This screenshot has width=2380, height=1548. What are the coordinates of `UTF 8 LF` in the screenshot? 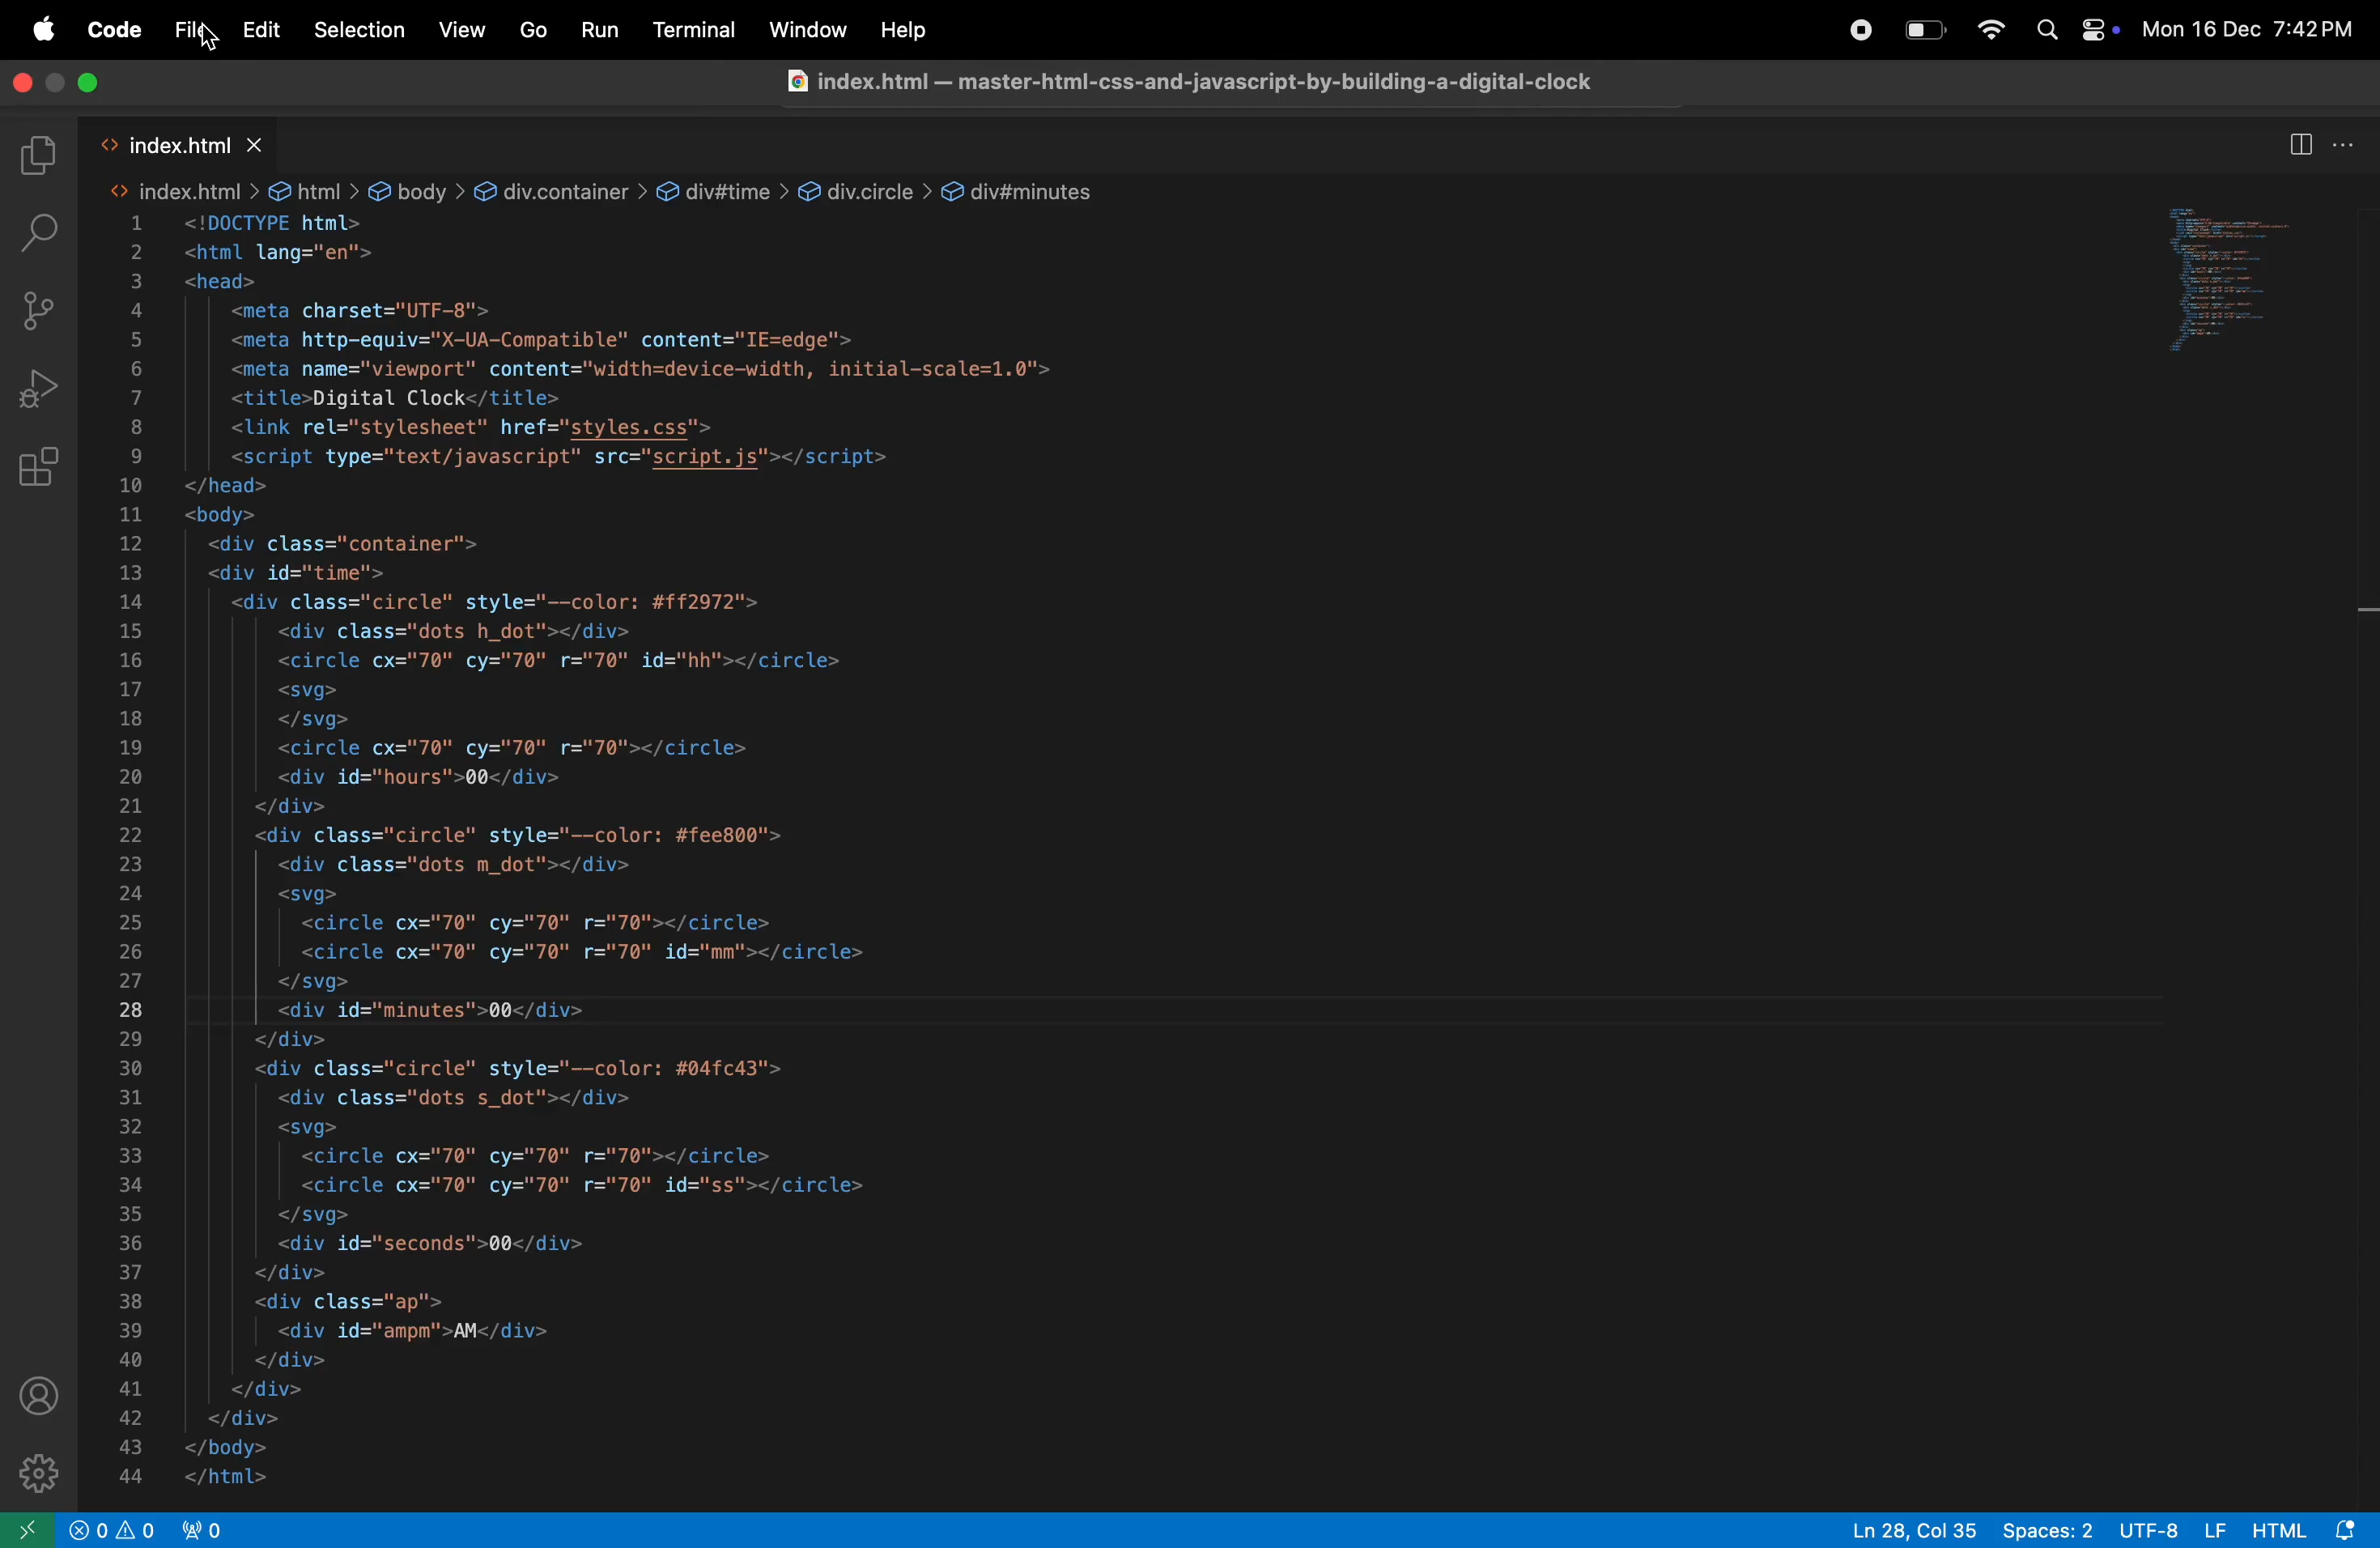 It's located at (2168, 1528).